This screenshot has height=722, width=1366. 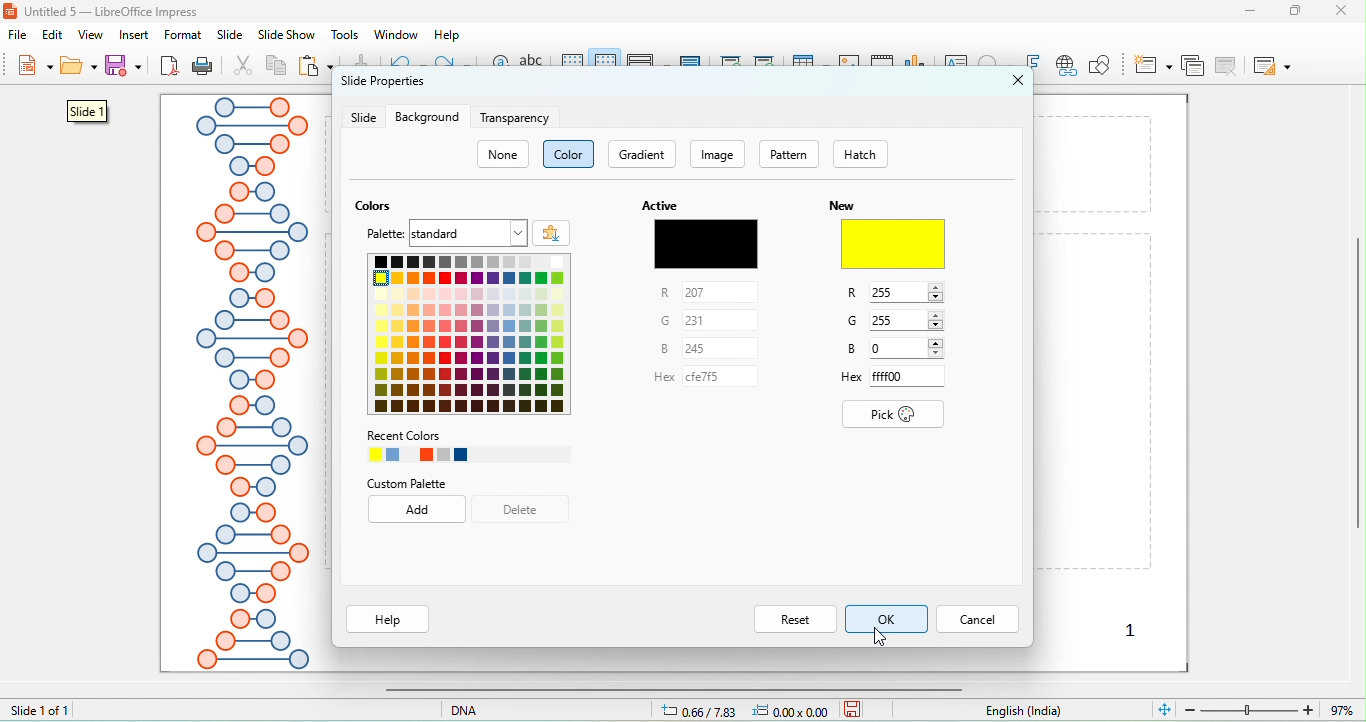 I want to click on new, so click(x=33, y=68).